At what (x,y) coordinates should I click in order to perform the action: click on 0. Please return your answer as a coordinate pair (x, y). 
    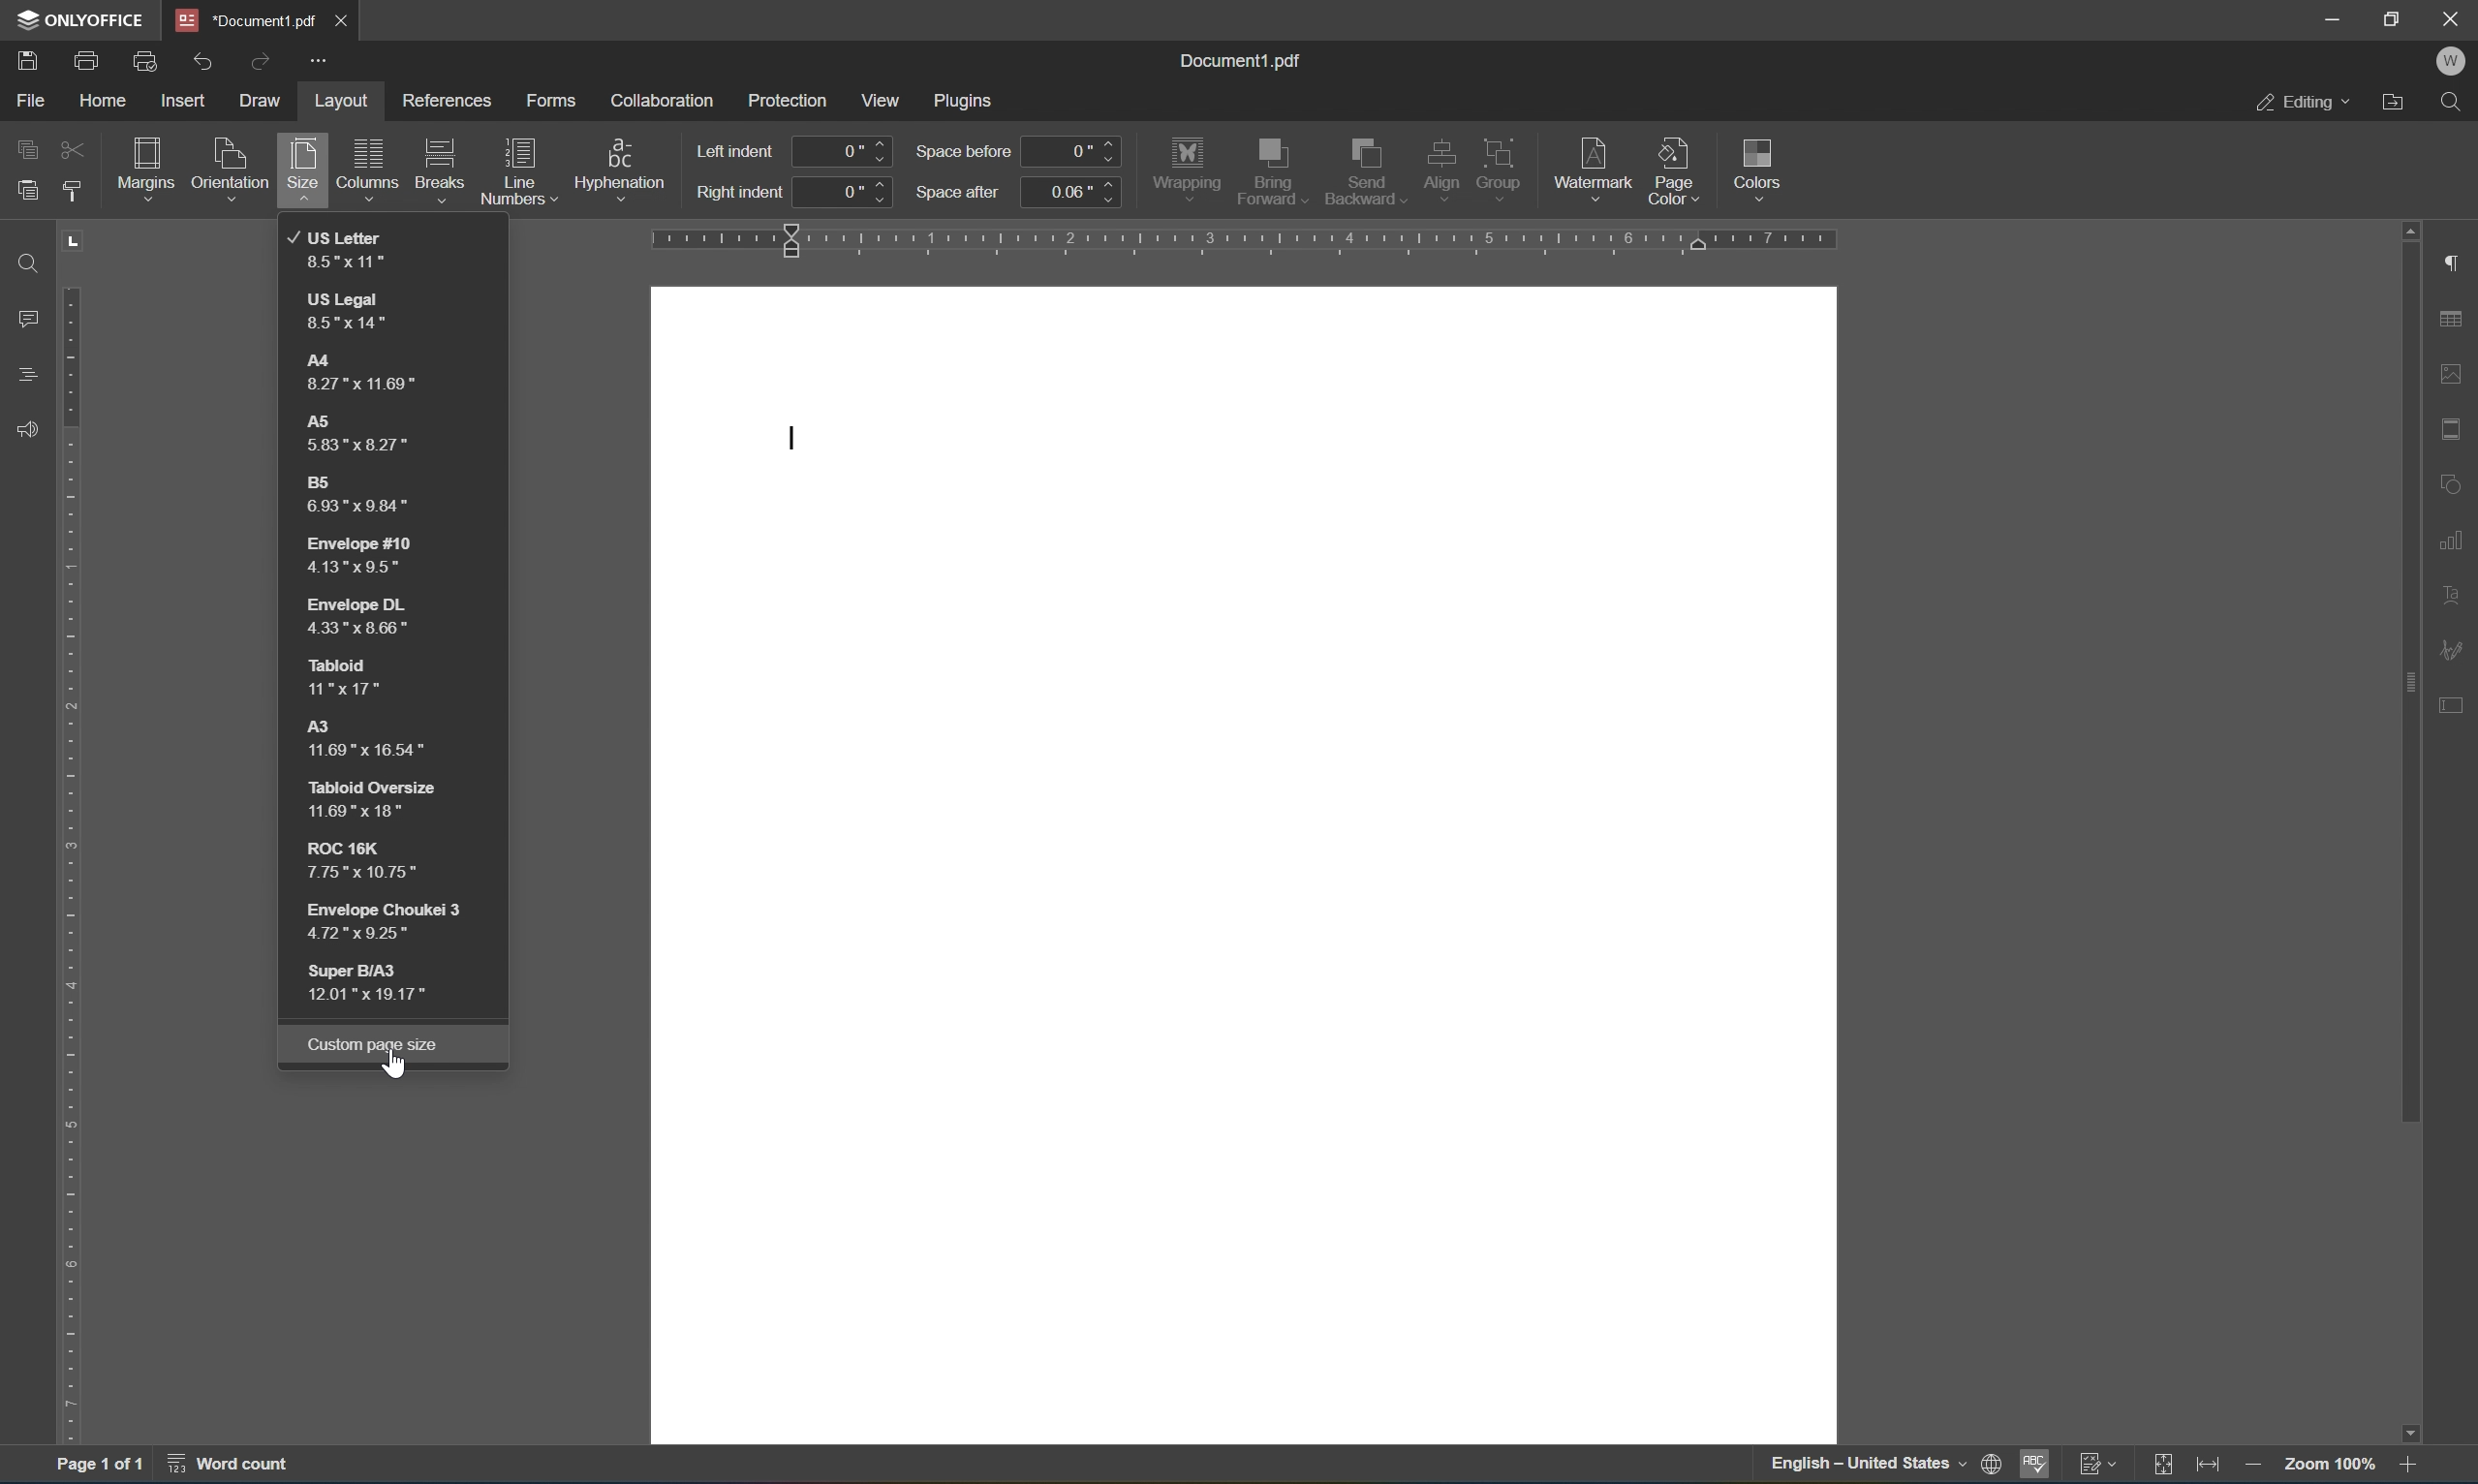
    Looking at the image, I should click on (847, 191).